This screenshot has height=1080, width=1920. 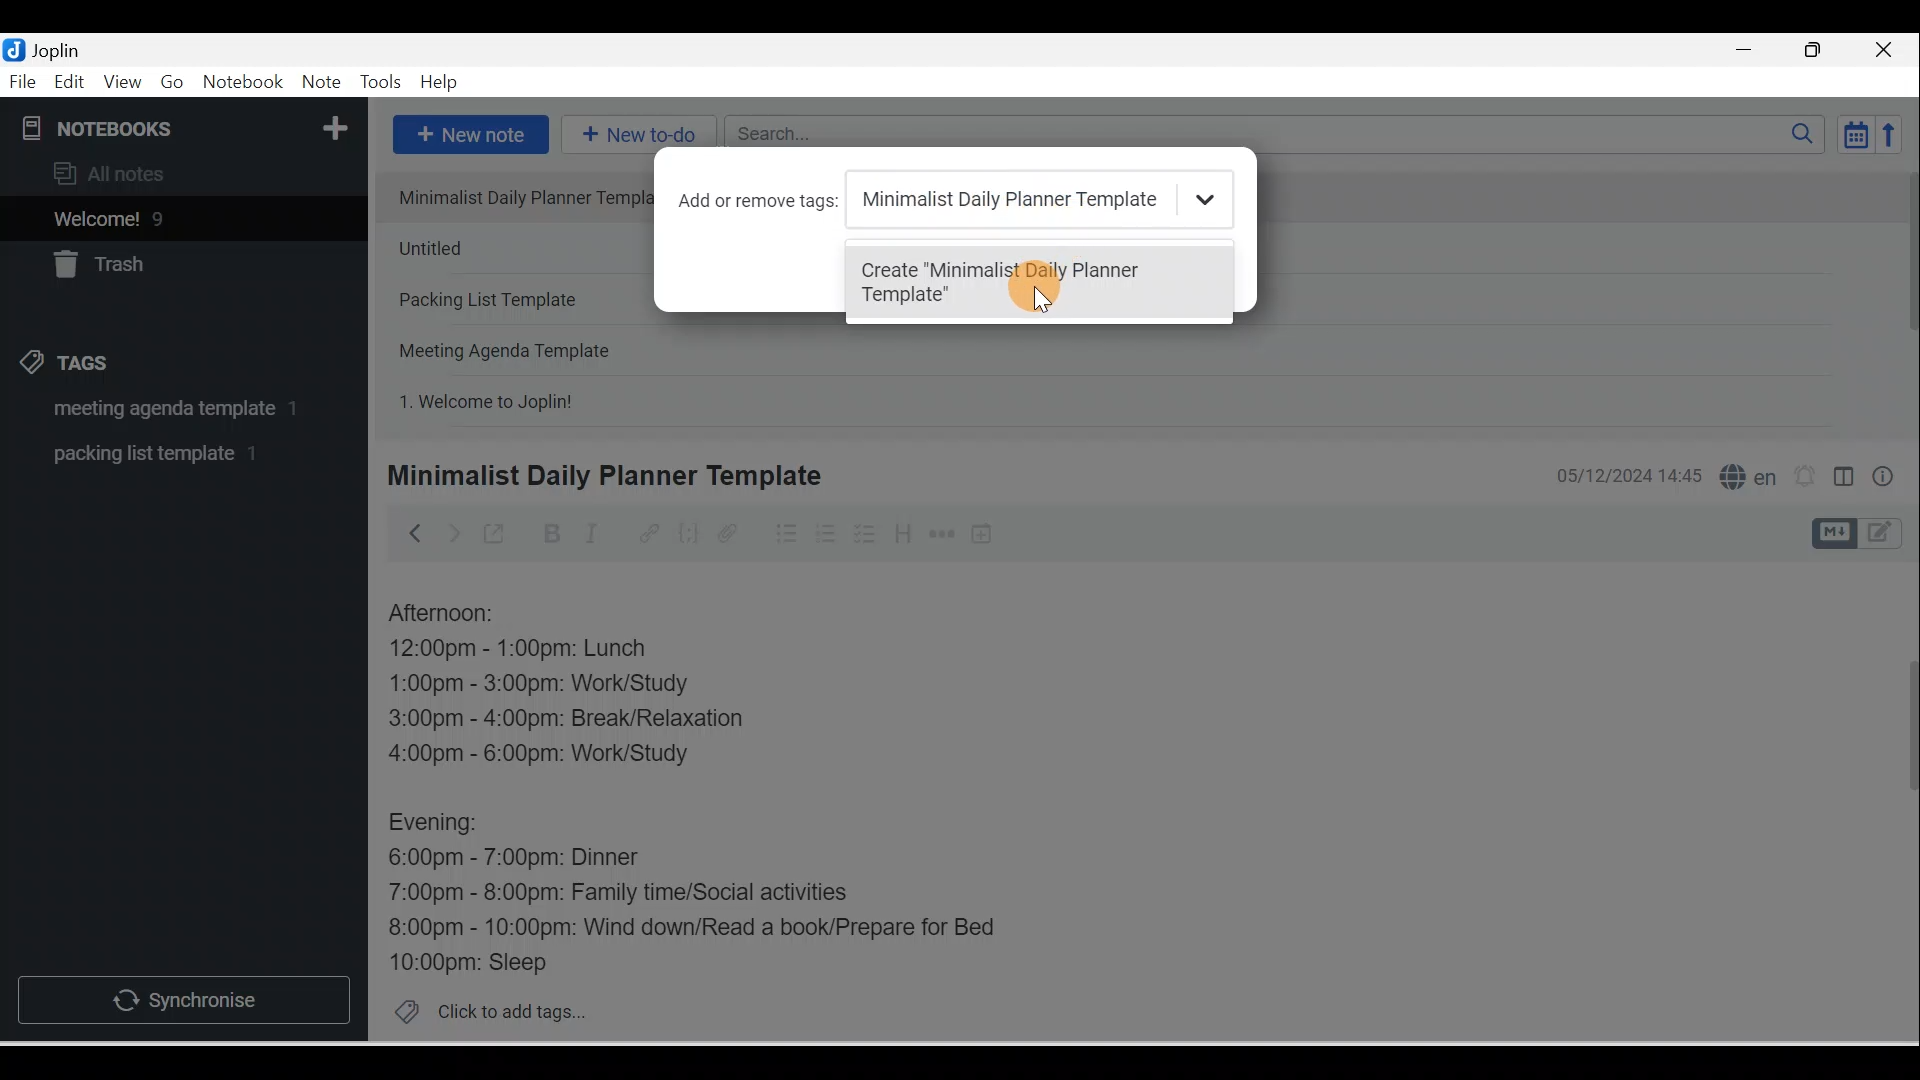 I want to click on Toggle editors, so click(x=1844, y=480).